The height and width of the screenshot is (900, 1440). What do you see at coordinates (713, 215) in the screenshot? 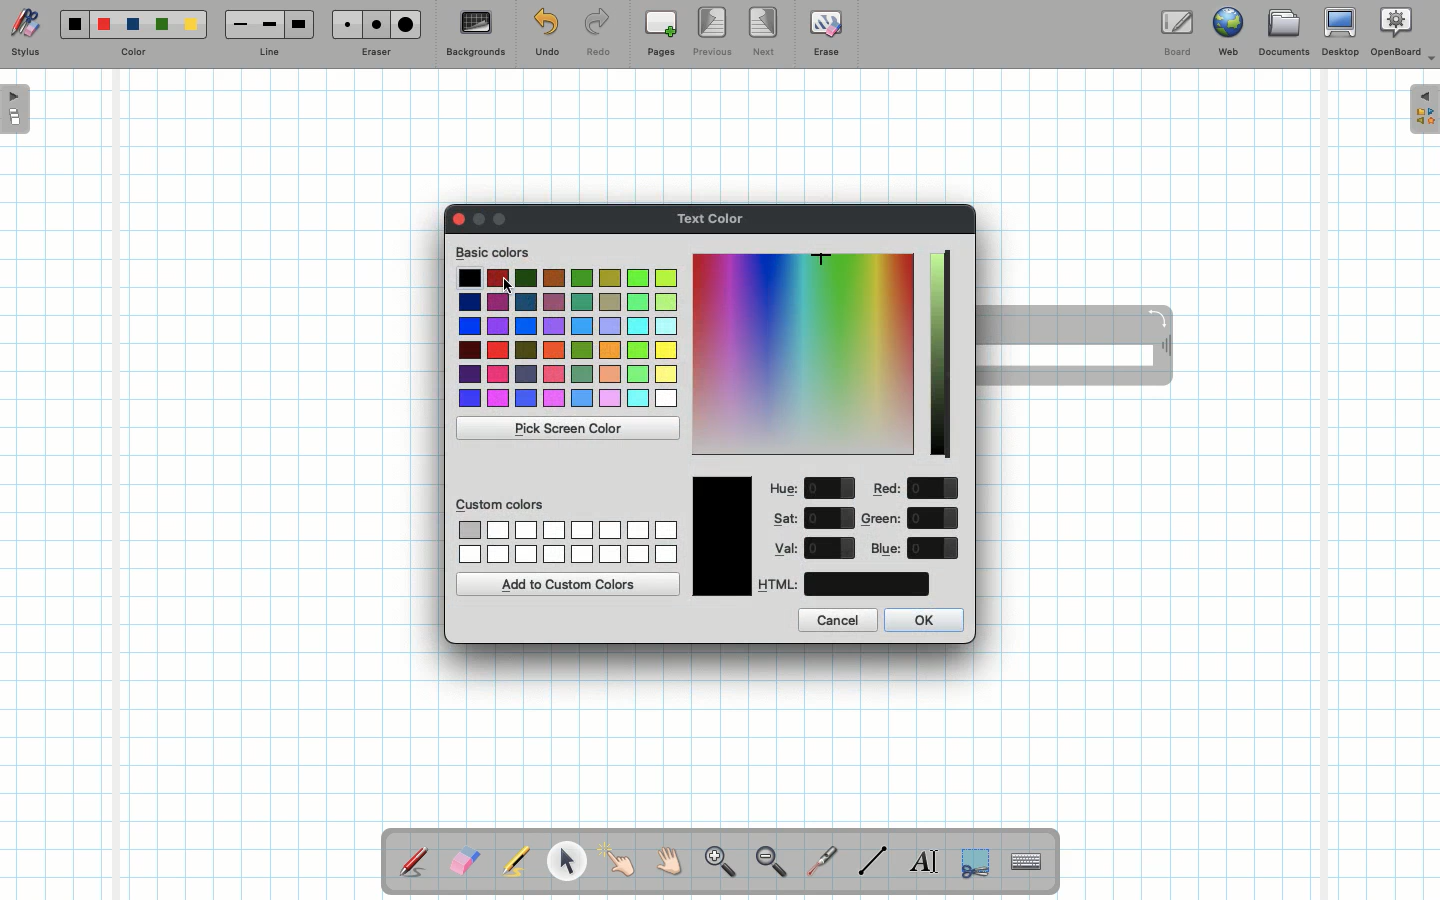
I see `Text color` at bounding box center [713, 215].